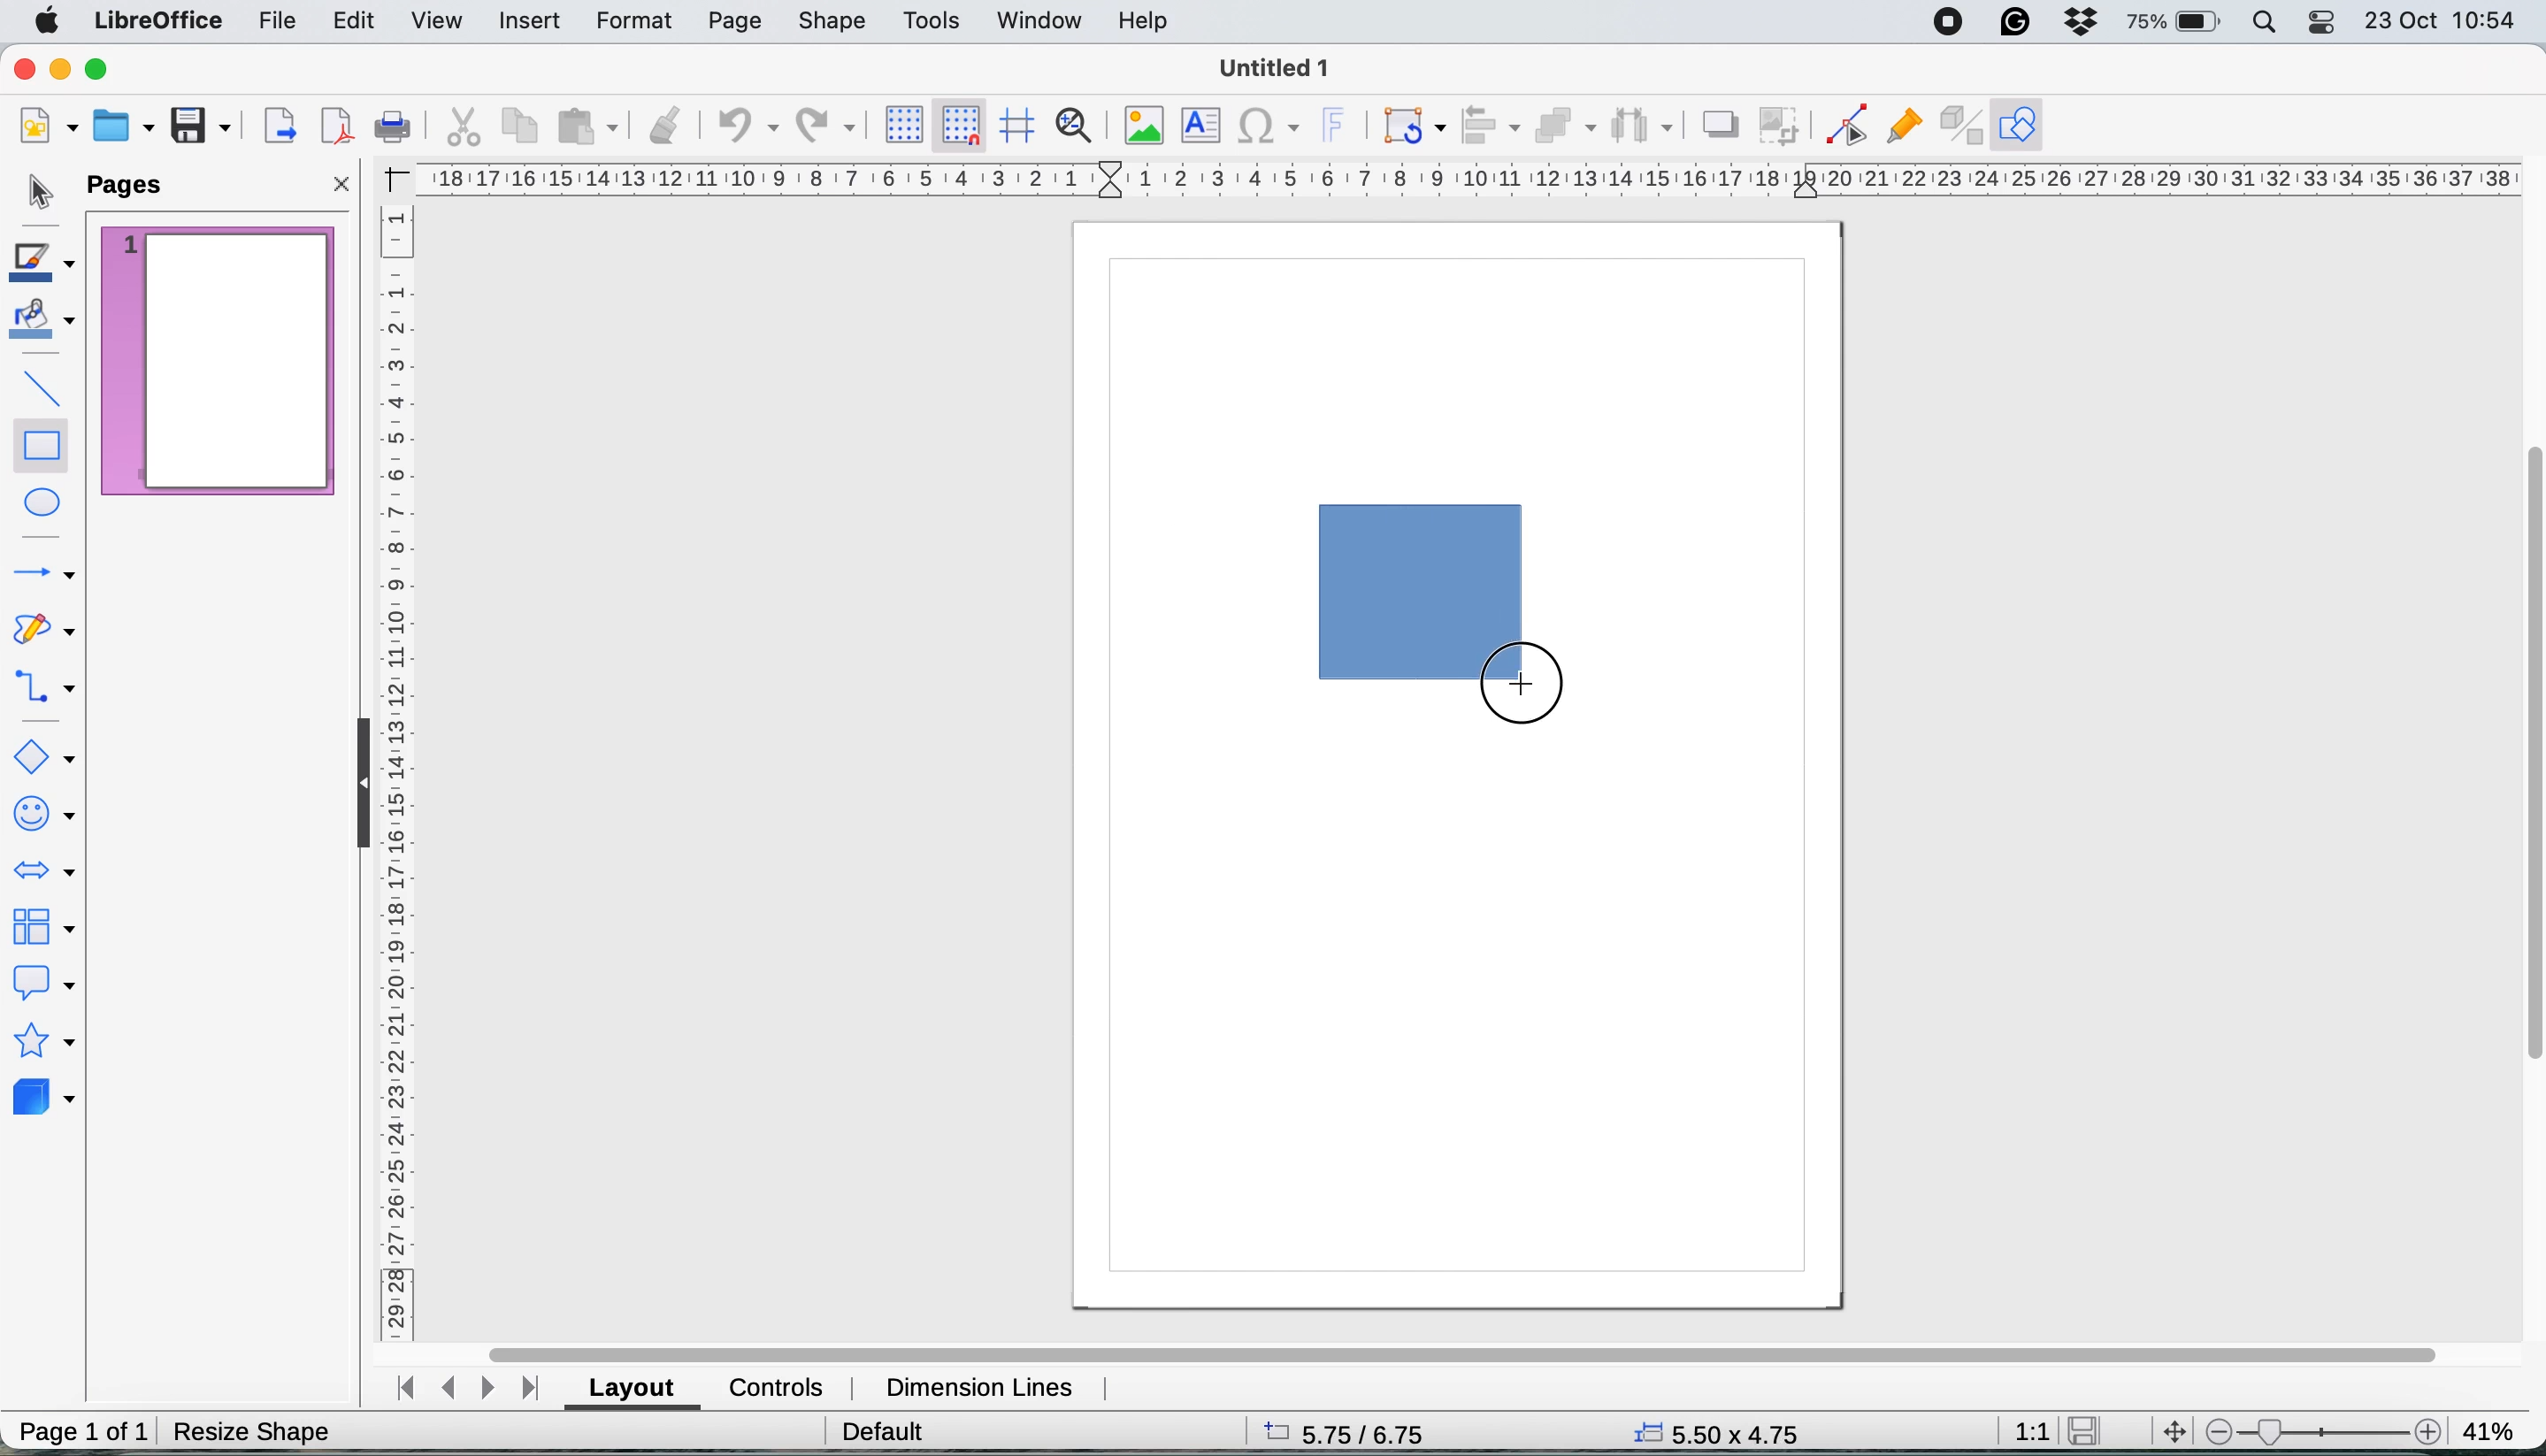 The image size is (2546, 1456). I want to click on curves and polygons, so click(47, 635).